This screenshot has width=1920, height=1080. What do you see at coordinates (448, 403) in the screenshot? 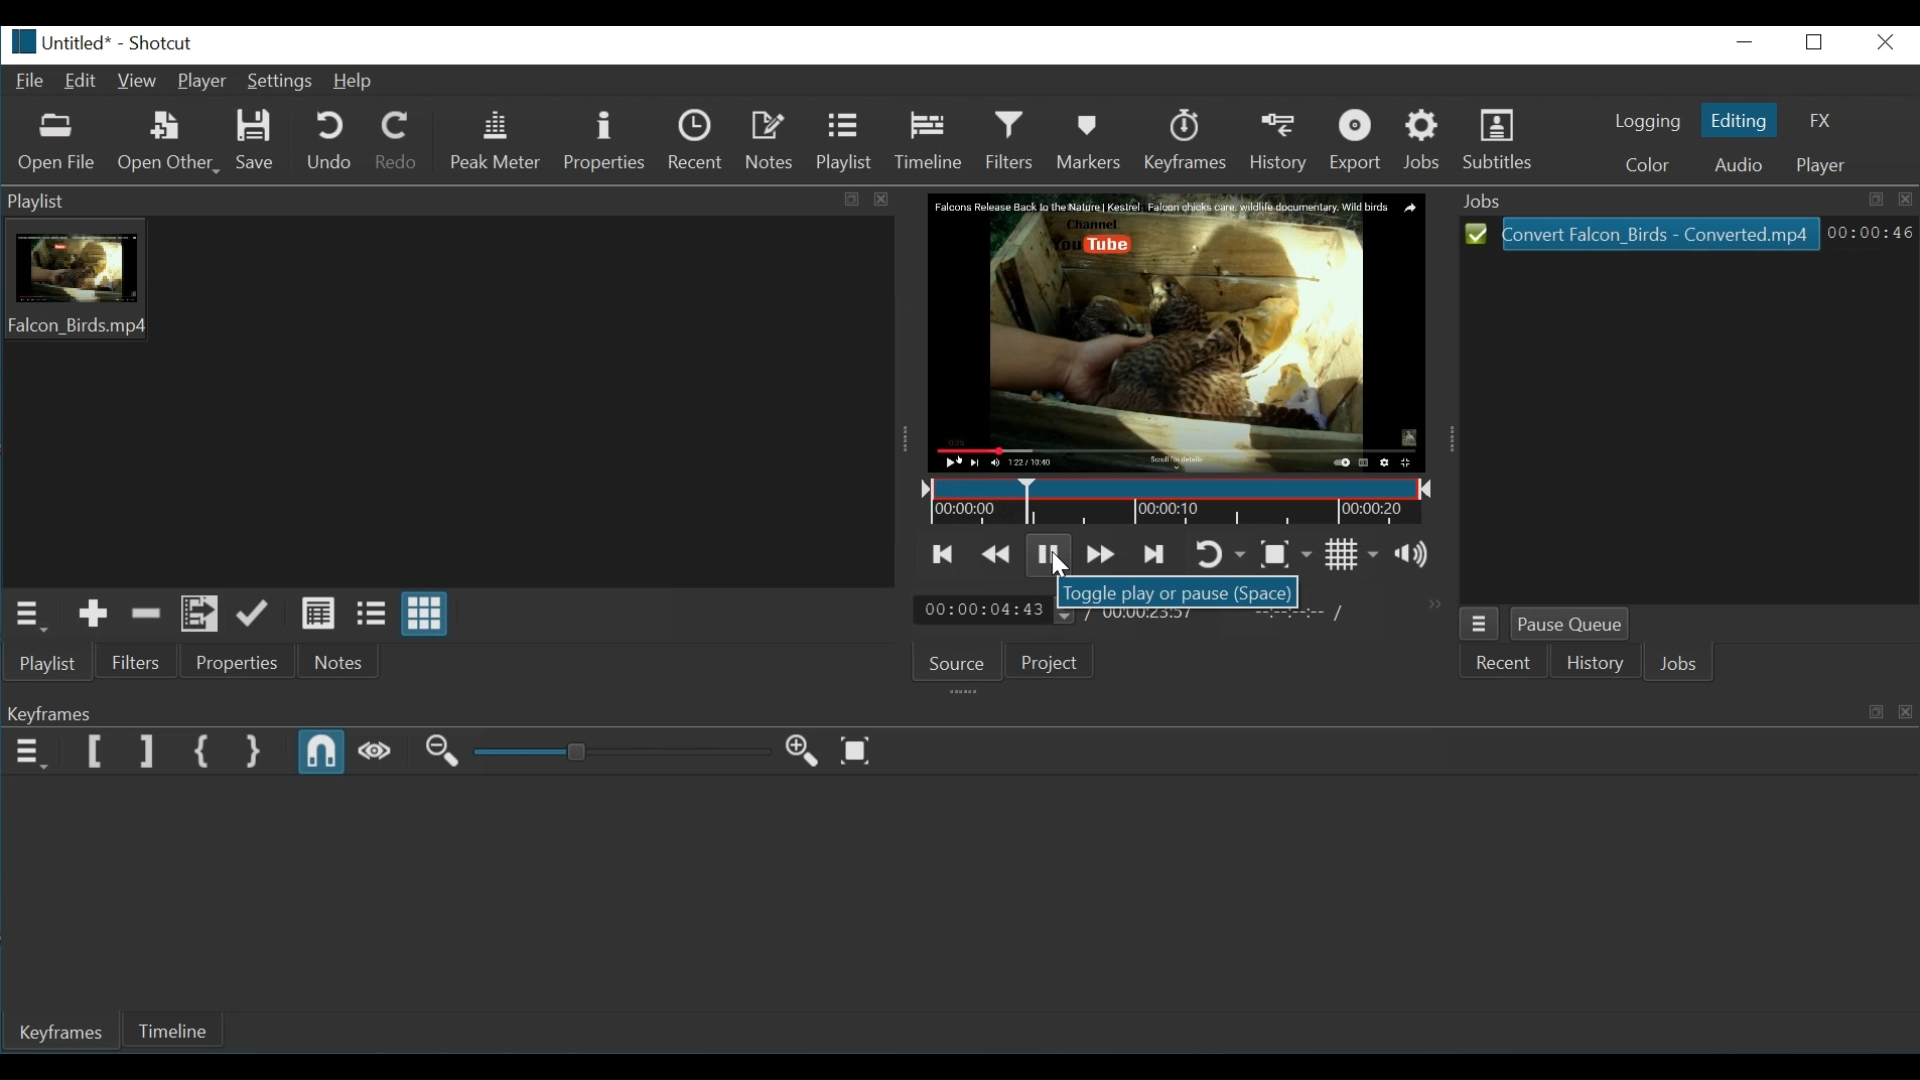
I see `Playlist thumbnail` at bounding box center [448, 403].